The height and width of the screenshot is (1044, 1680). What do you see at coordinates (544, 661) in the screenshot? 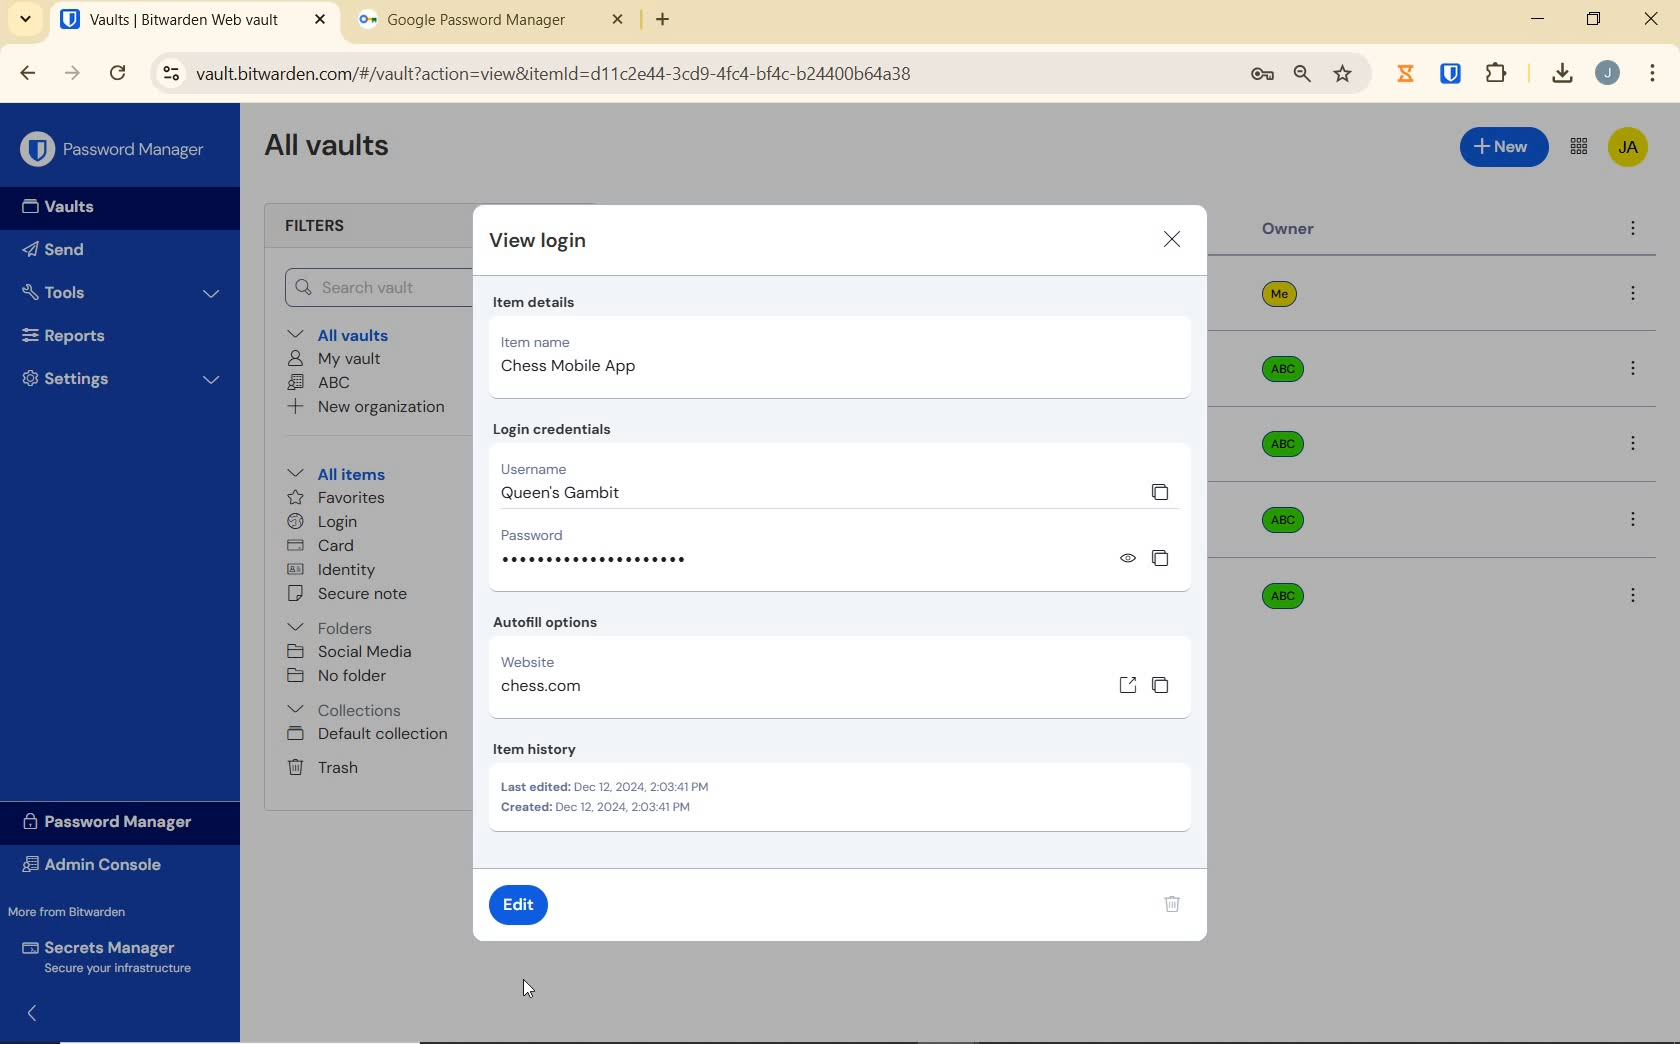
I see `website` at bounding box center [544, 661].